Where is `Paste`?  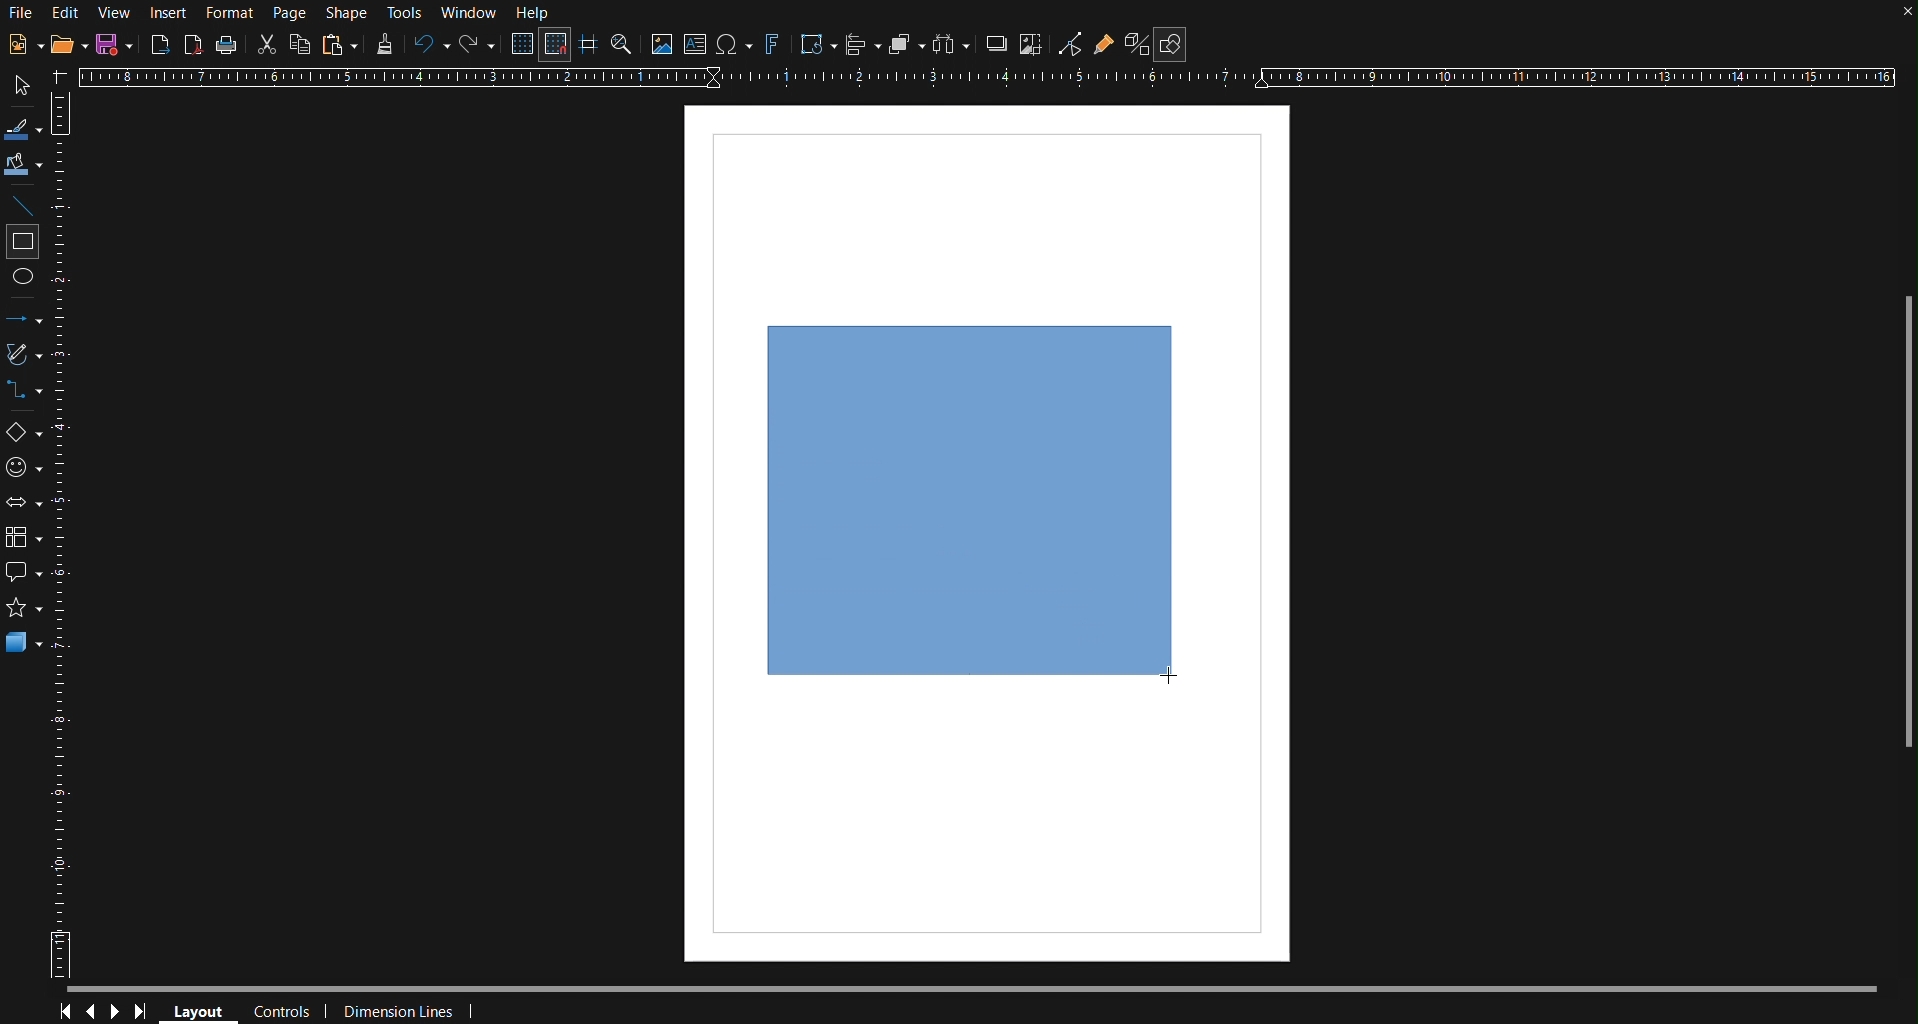 Paste is located at coordinates (340, 44).